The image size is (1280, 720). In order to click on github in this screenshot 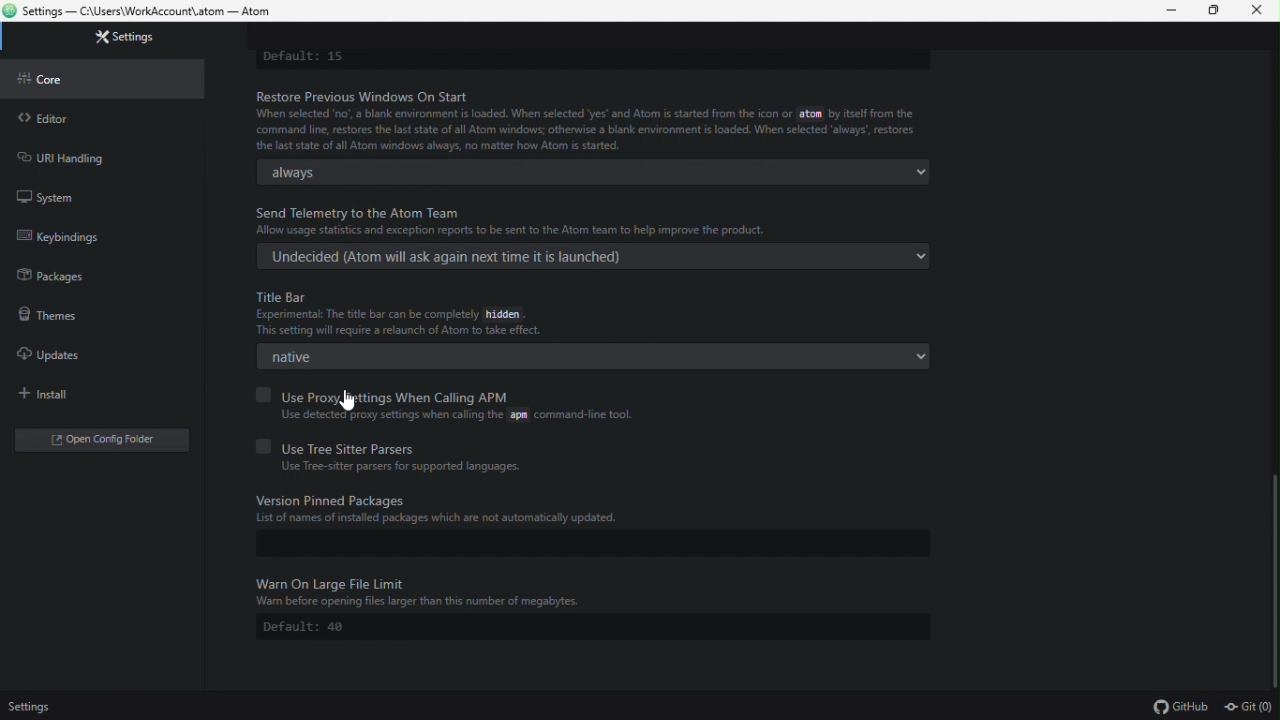, I will do `click(1180, 707)`.